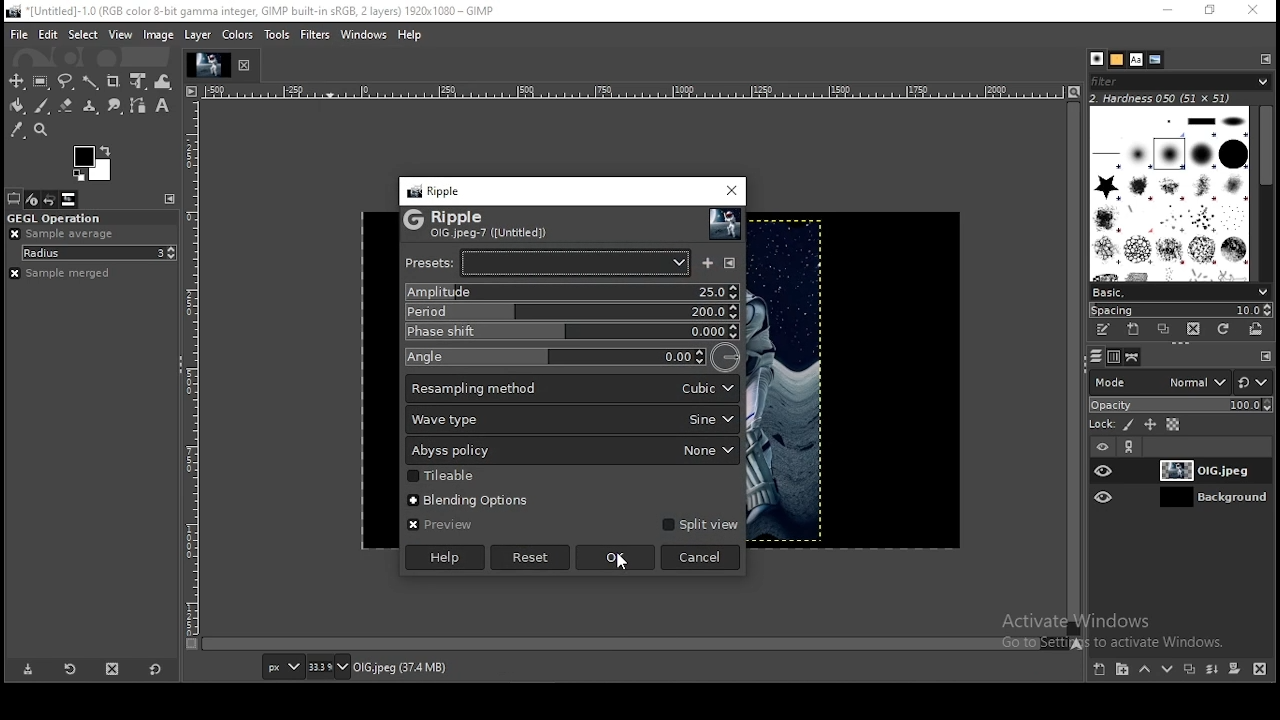 The image size is (1280, 720). I want to click on lock alpha channel, so click(1173, 424).